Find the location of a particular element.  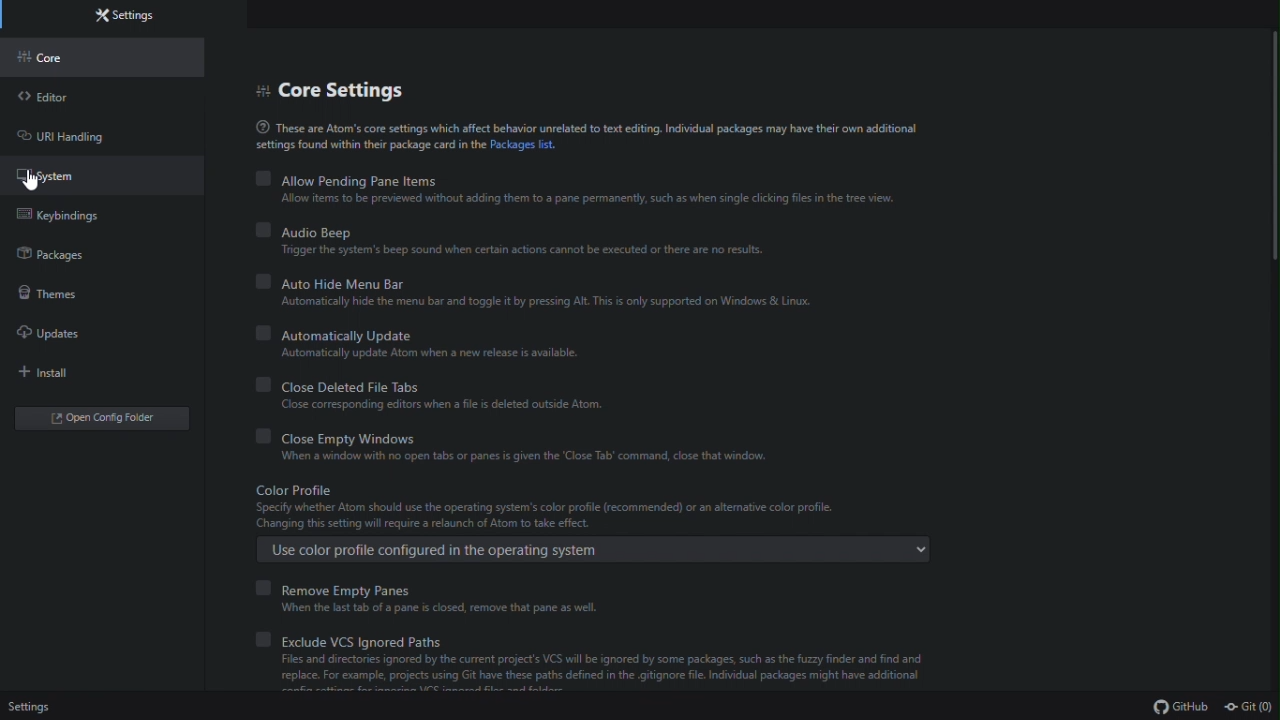

Auto hide menu bar is located at coordinates (557, 283).